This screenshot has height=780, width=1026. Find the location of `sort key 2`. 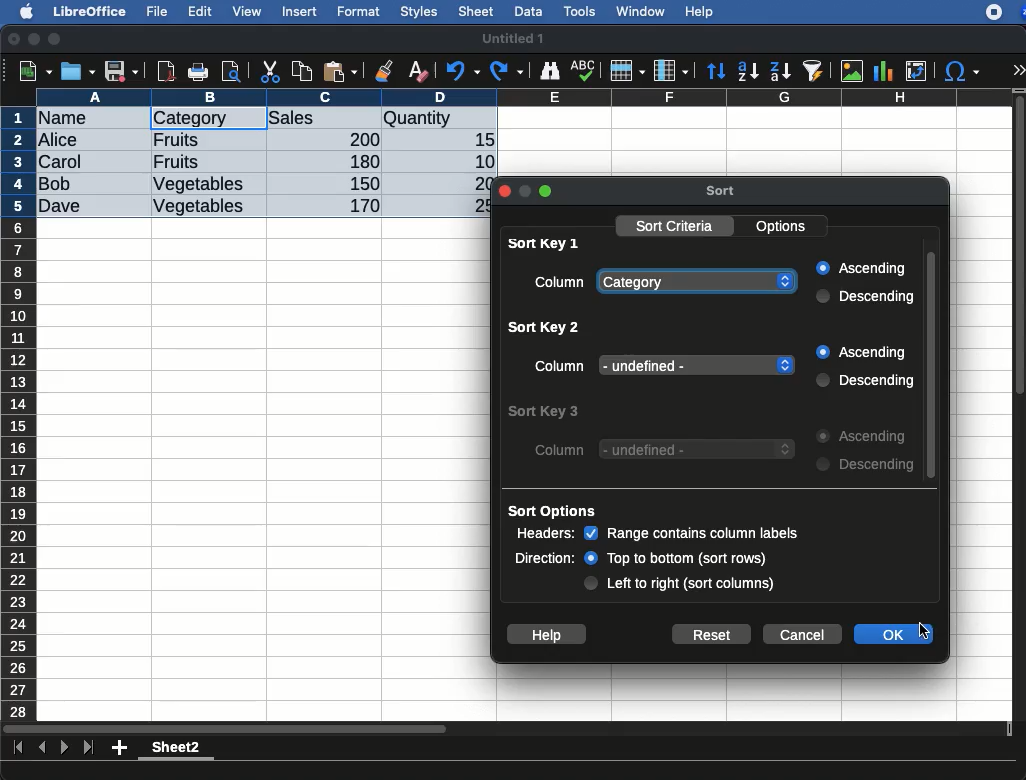

sort key 2 is located at coordinates (540, 328).